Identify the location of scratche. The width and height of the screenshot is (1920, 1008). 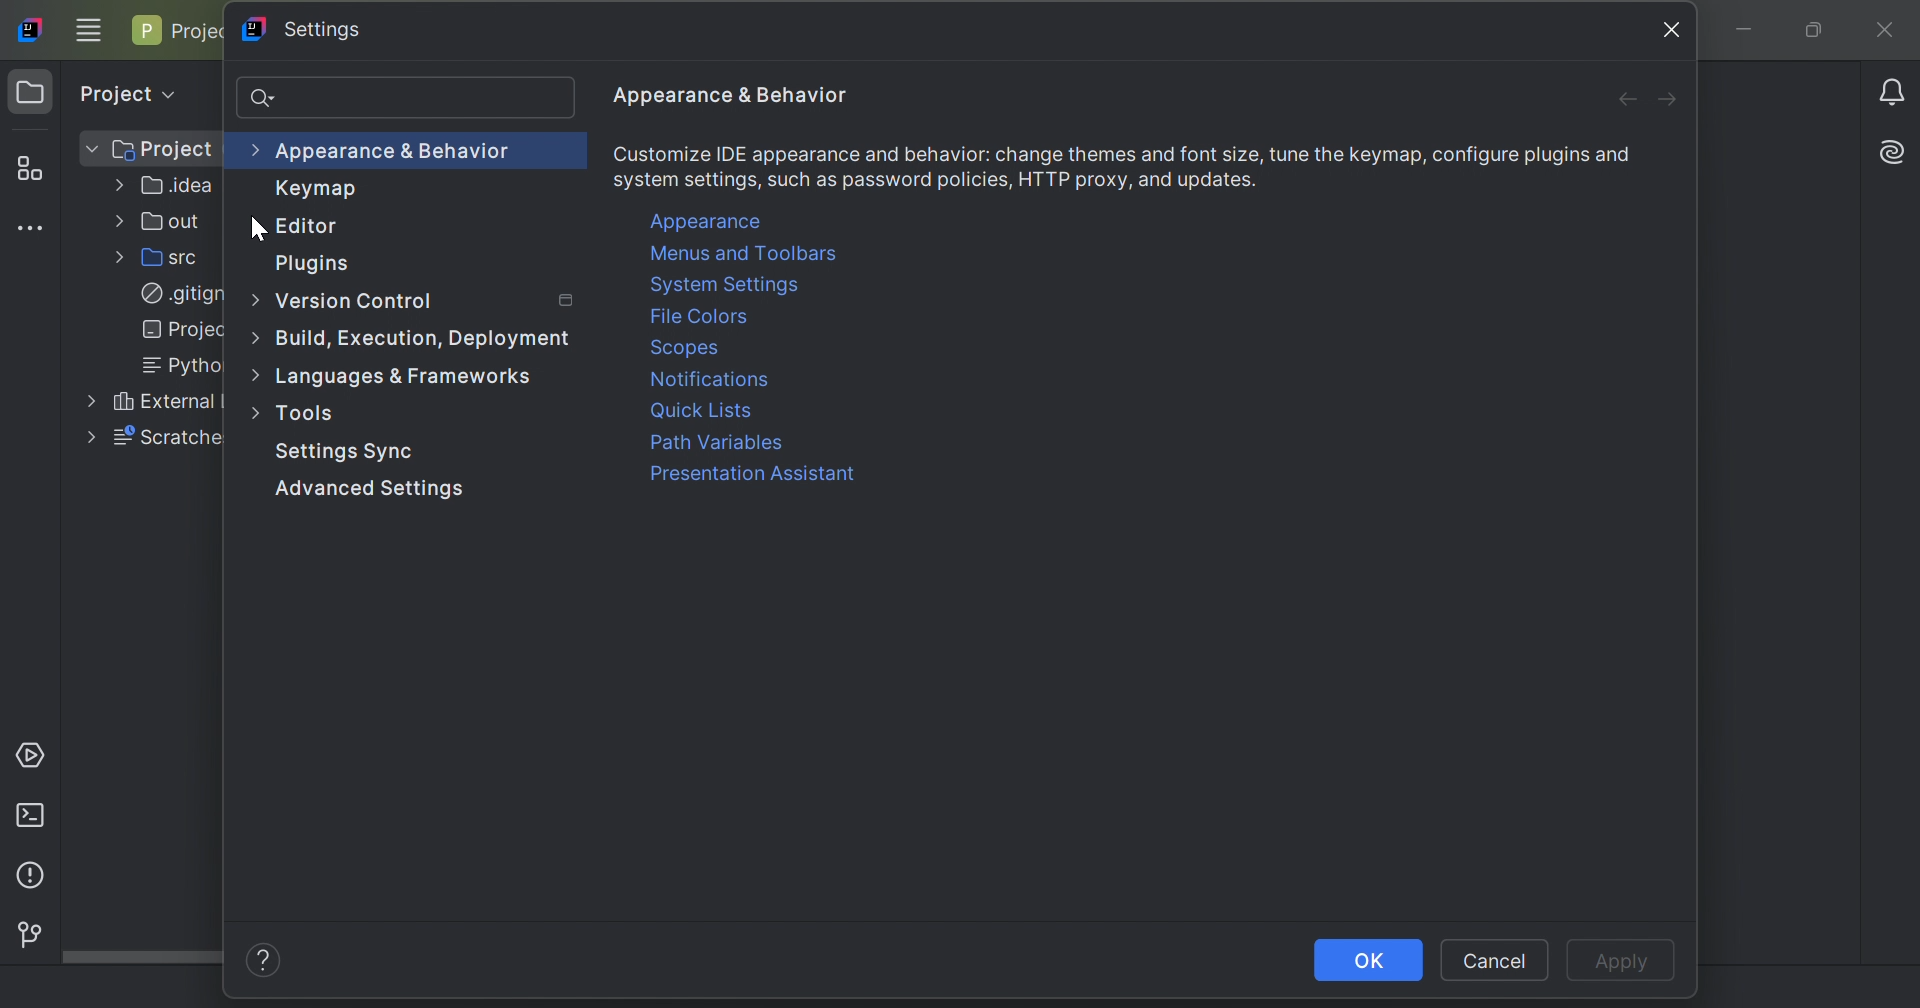
(154, 440).